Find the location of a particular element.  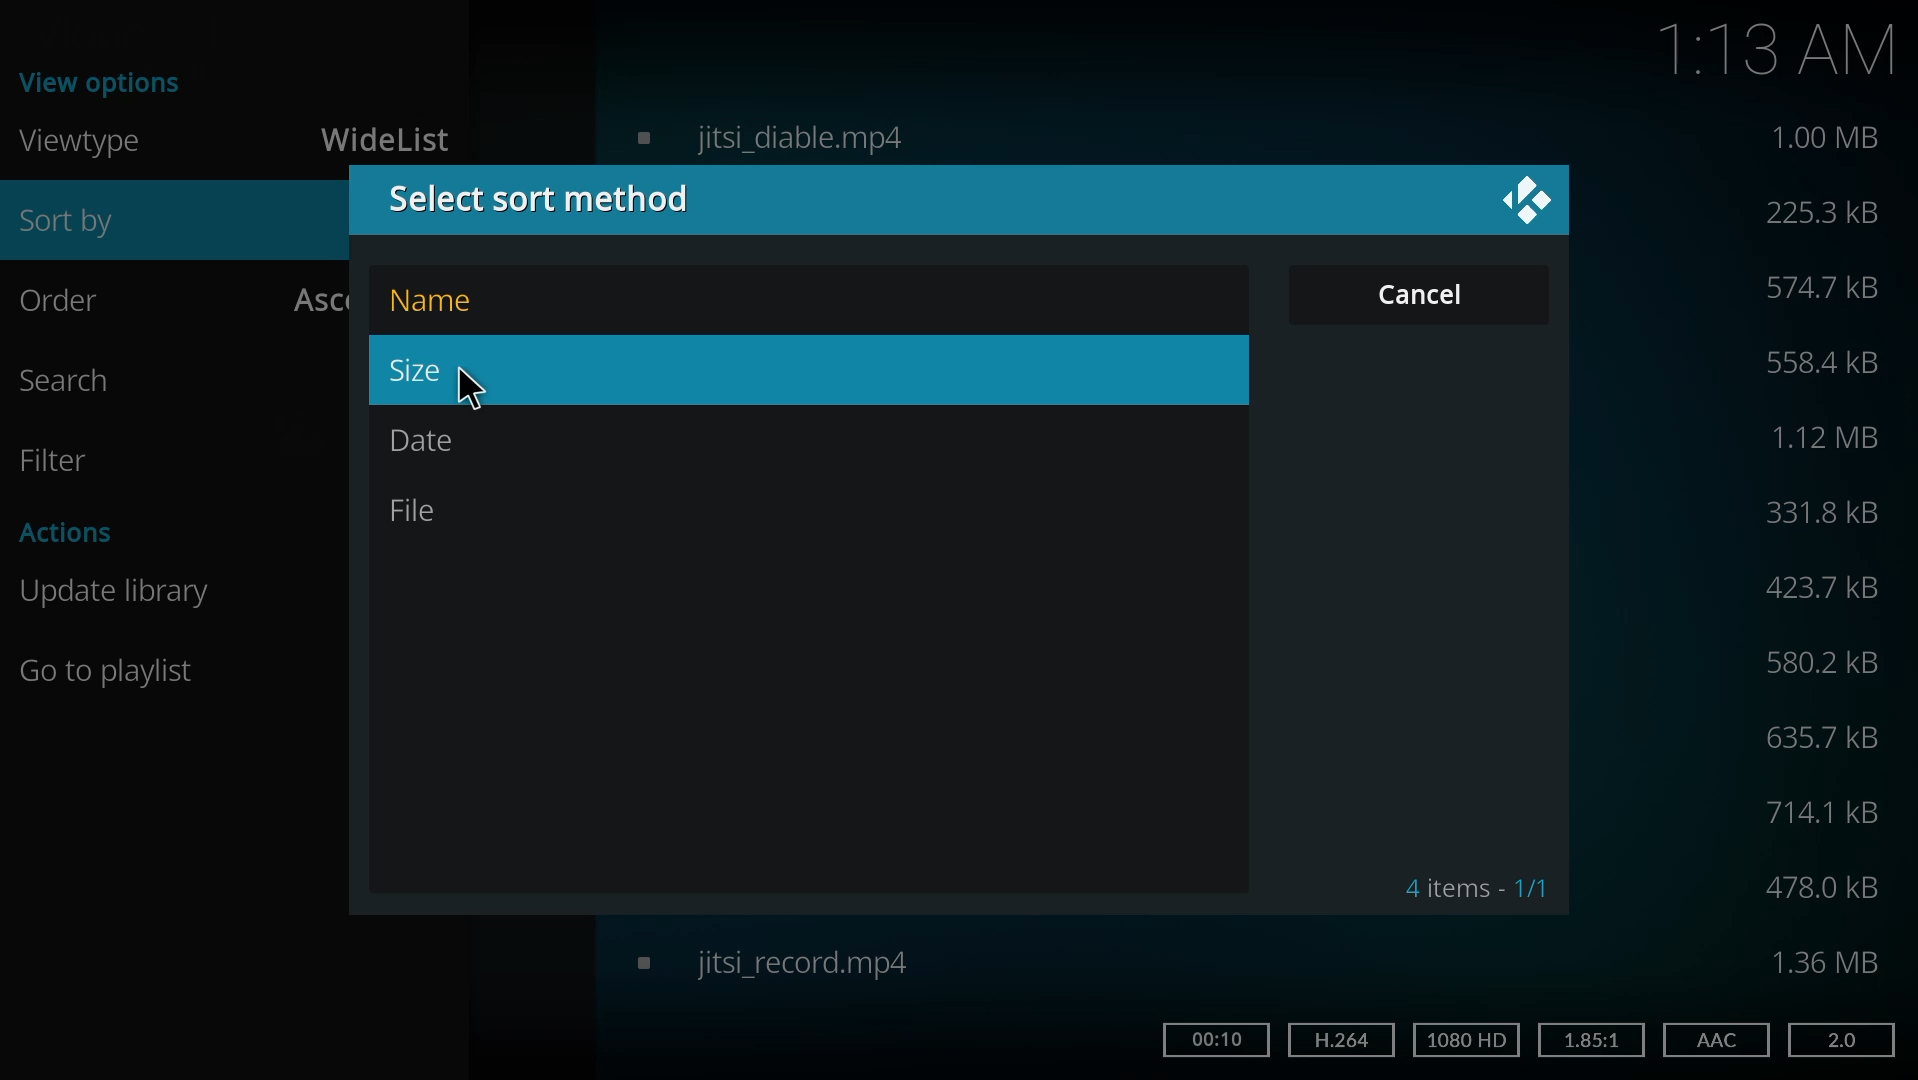

viewtype is located at coordinates (87, 143).